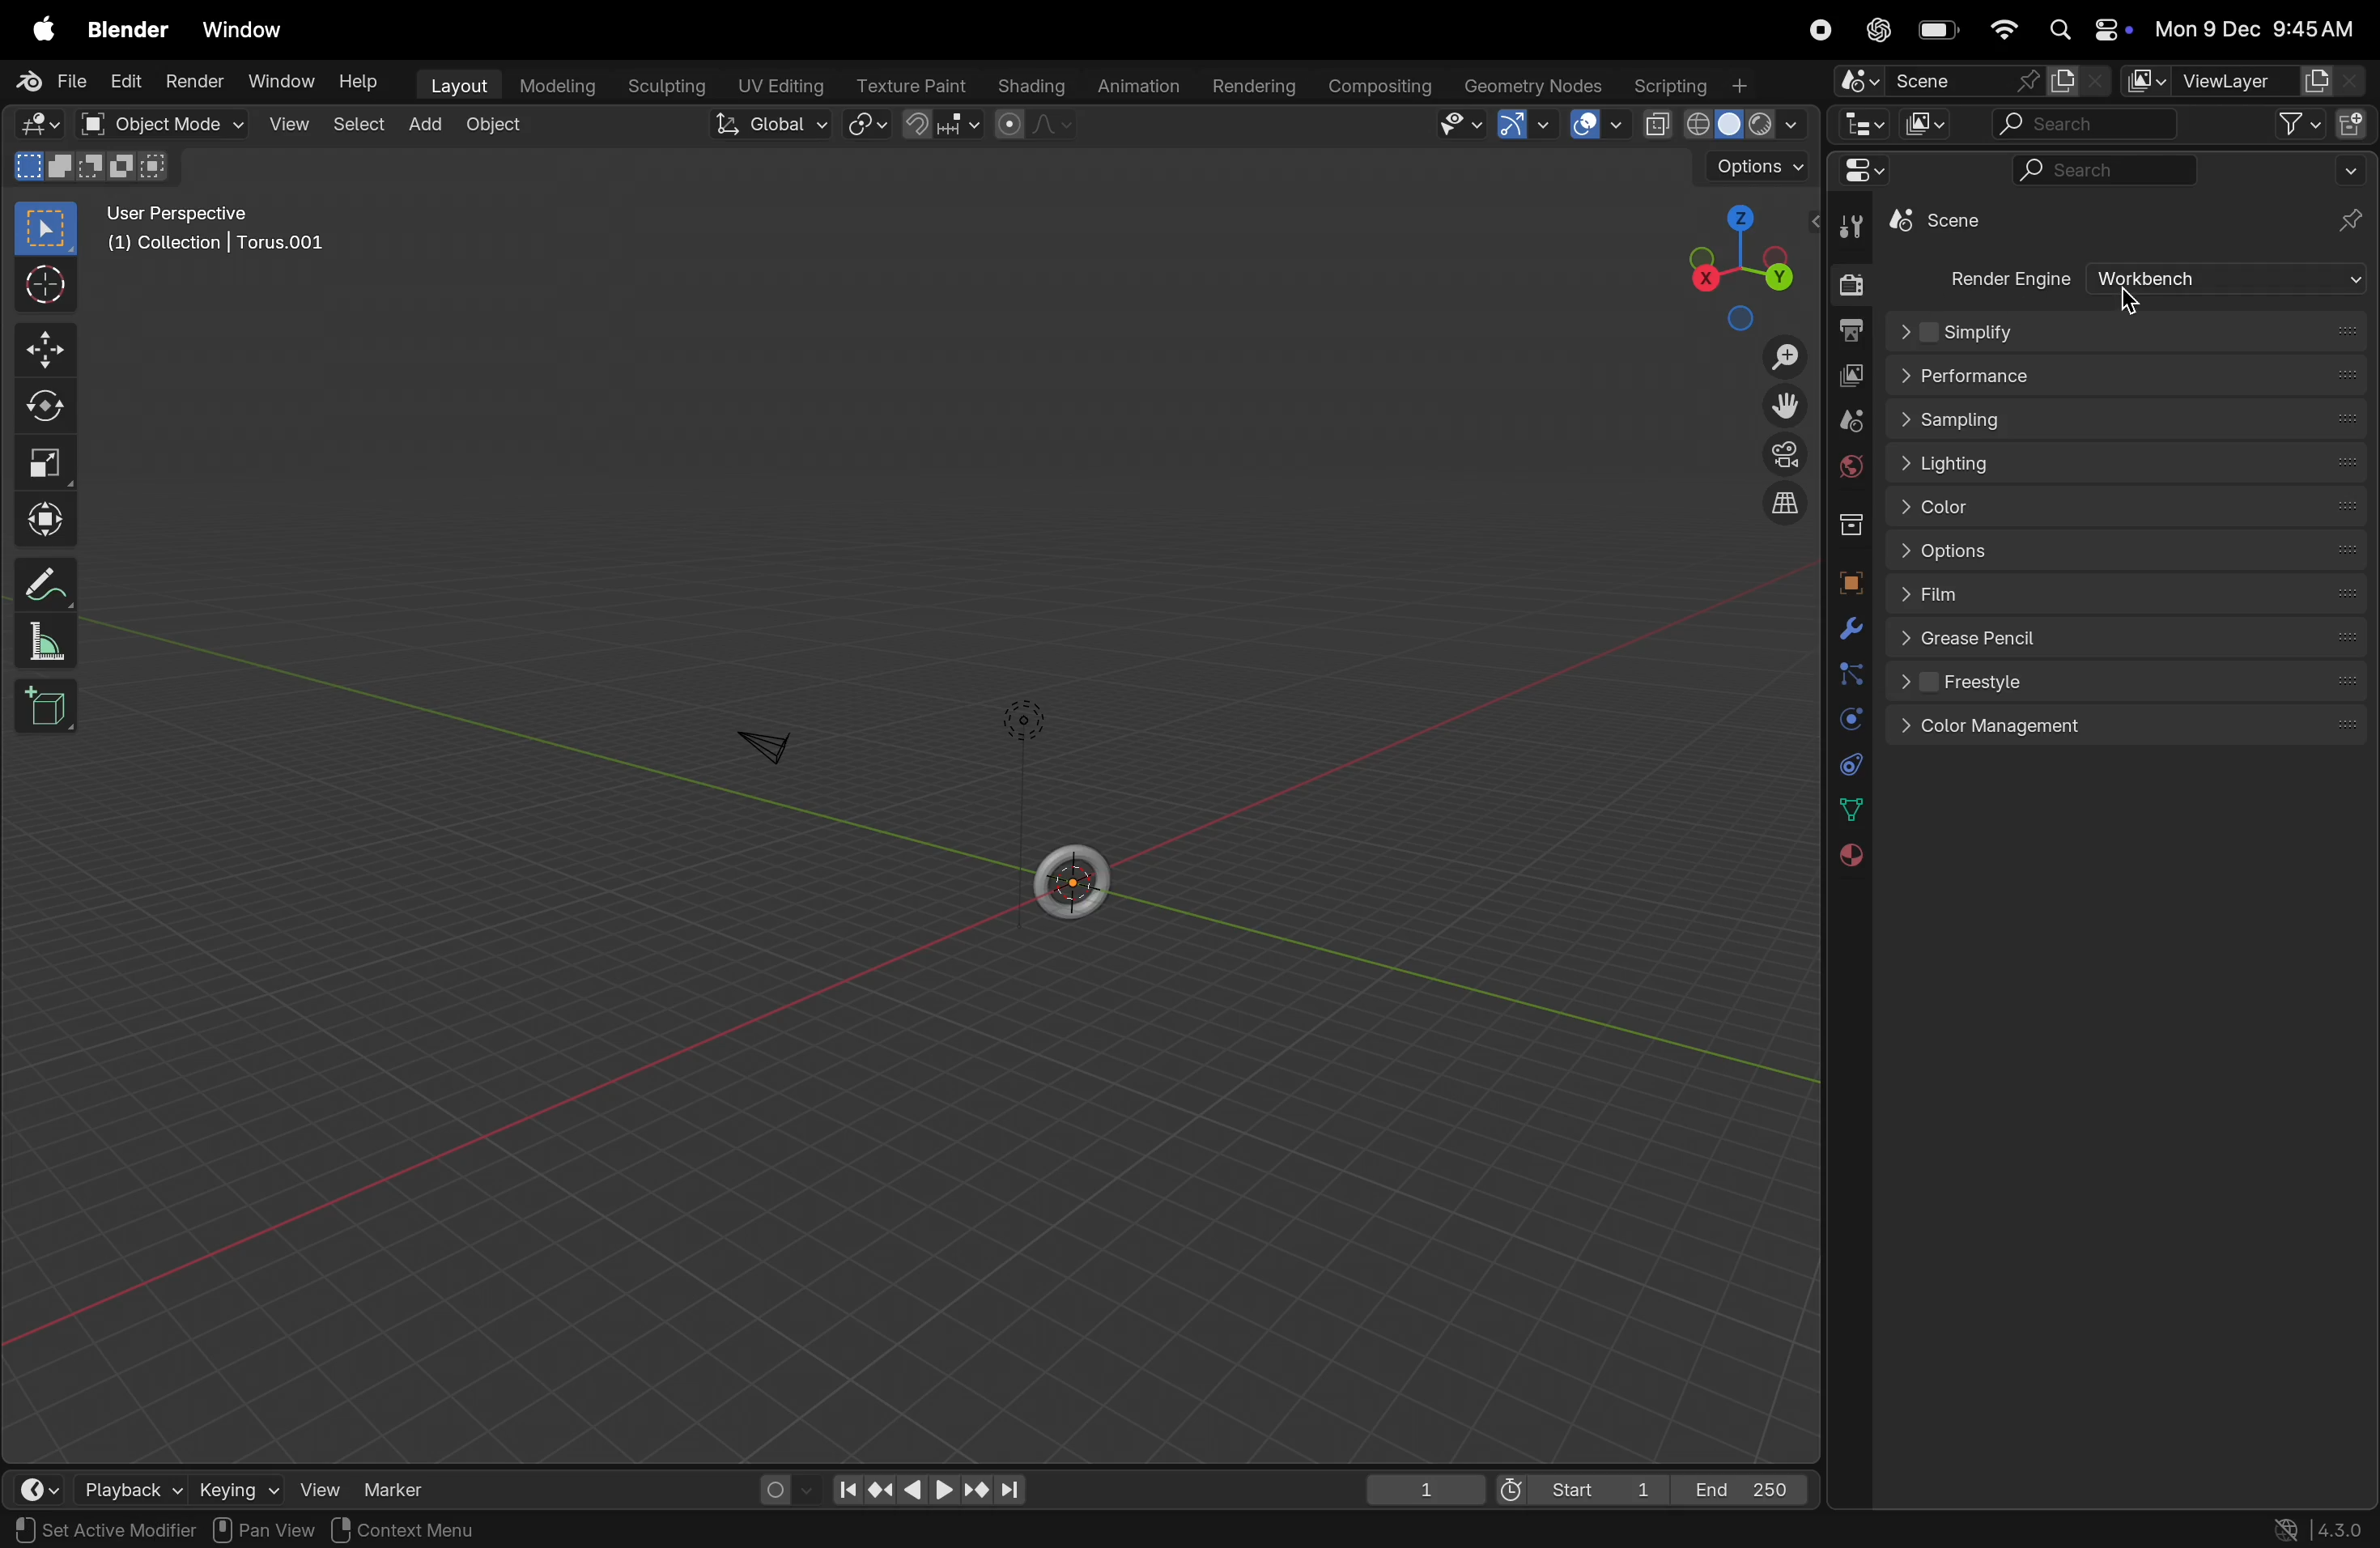  What do you see at coordinates (2004, 278) in the screenshot?
I see `render engine` at bounding box center [2004, 278].